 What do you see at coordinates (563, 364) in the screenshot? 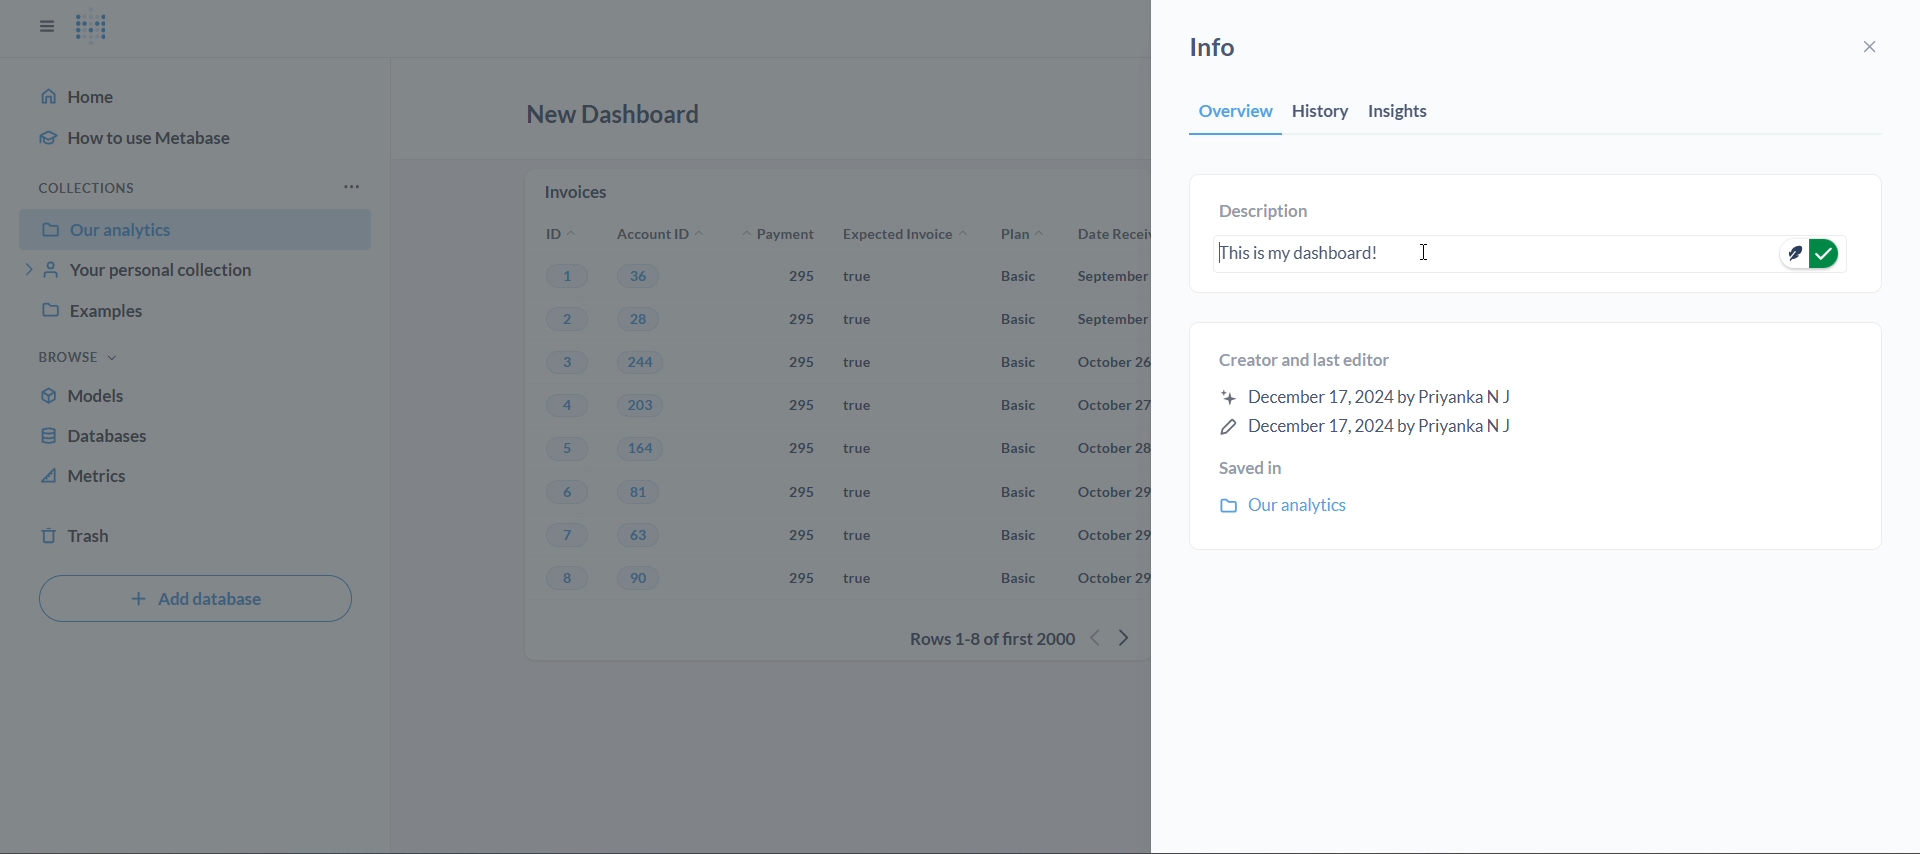
I see `3` at bounding box center [563, 364].